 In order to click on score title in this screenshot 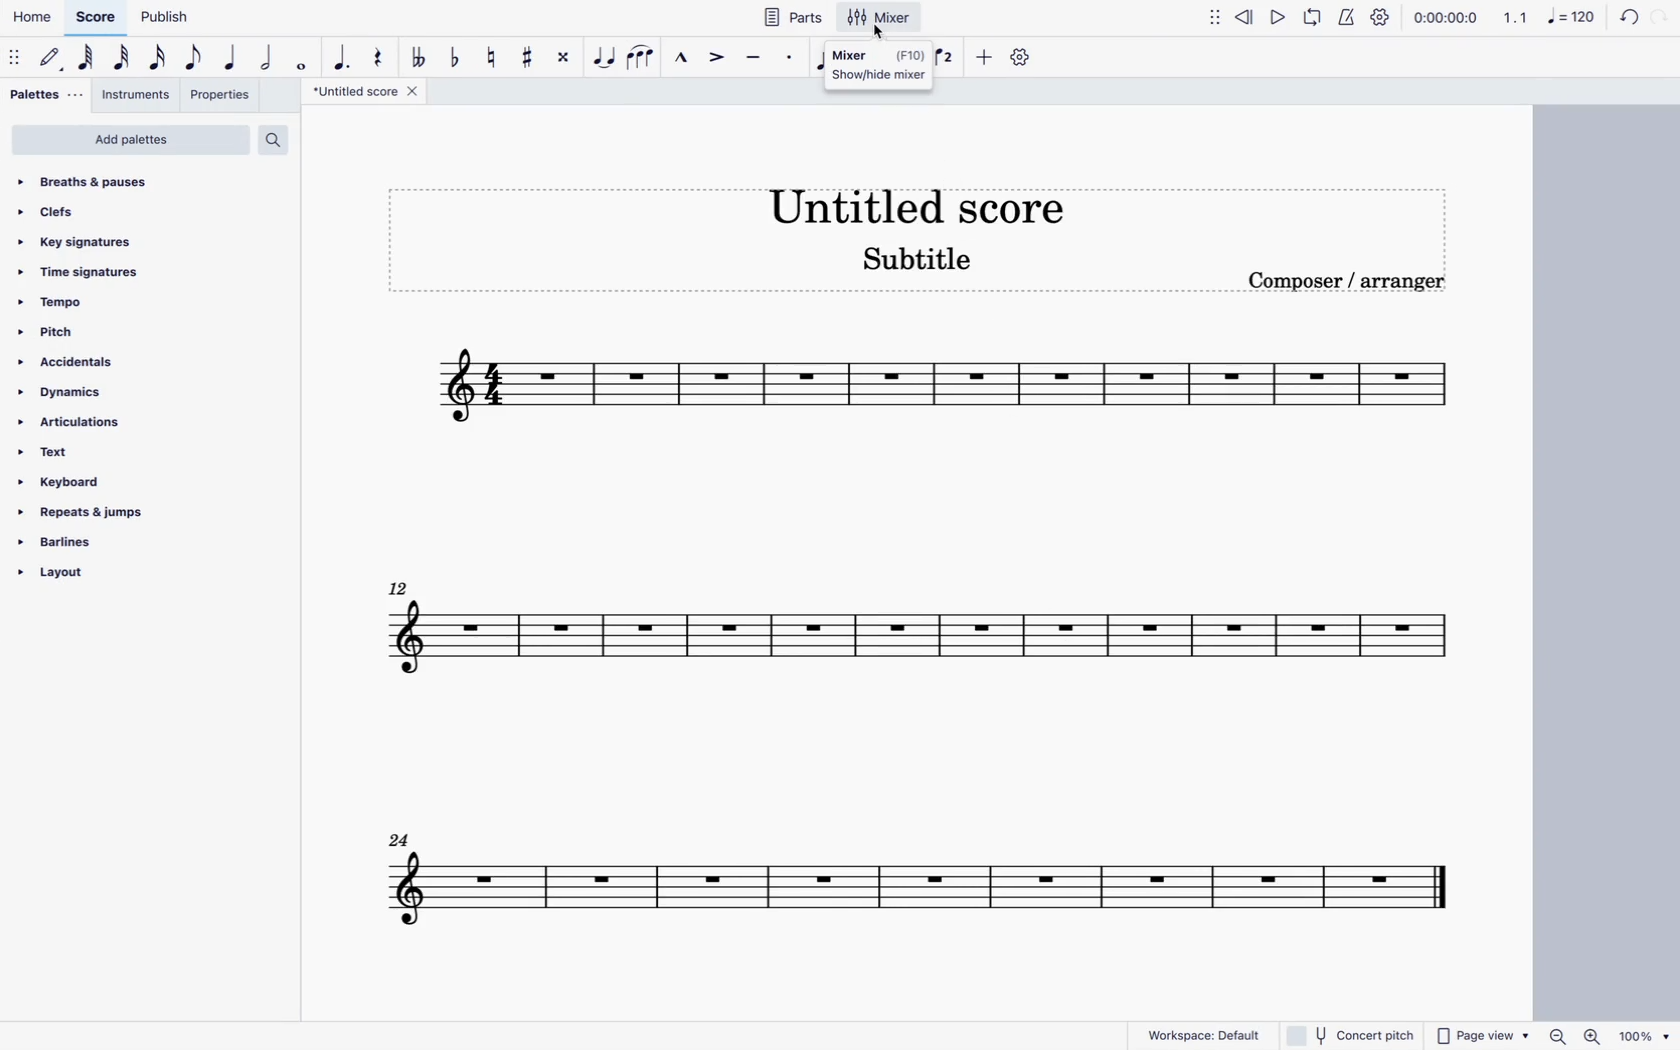, I will do `click(914, 202)`.